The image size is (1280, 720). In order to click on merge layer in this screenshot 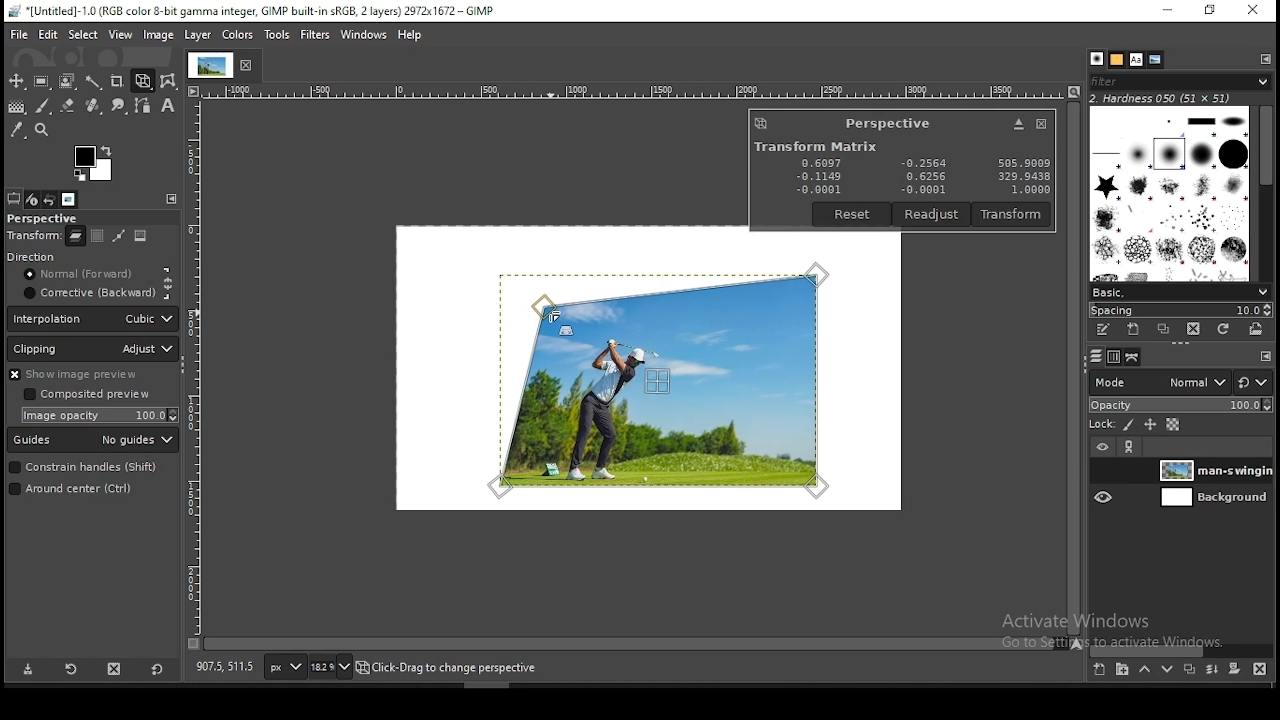, I will do `click(1212, 667)`.